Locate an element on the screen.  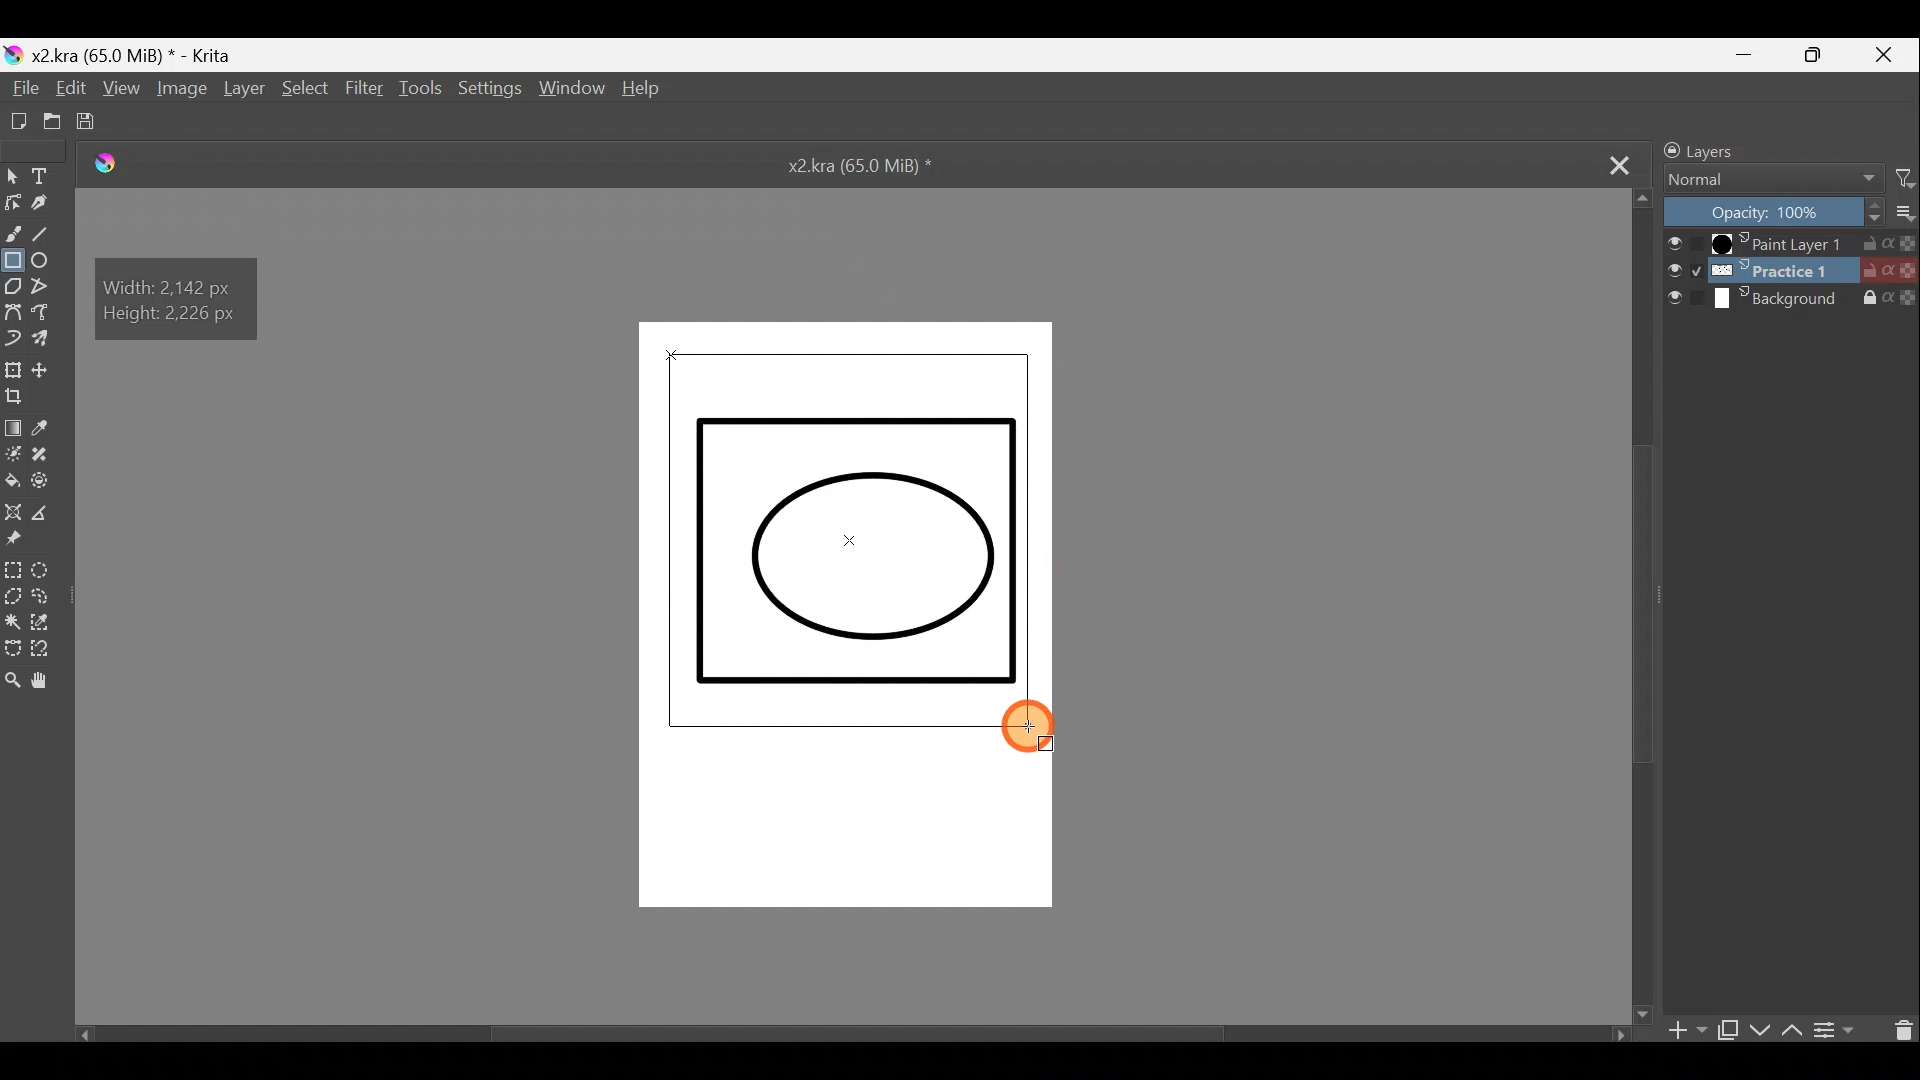
Open an existing document is located at coordinates (50, 123).